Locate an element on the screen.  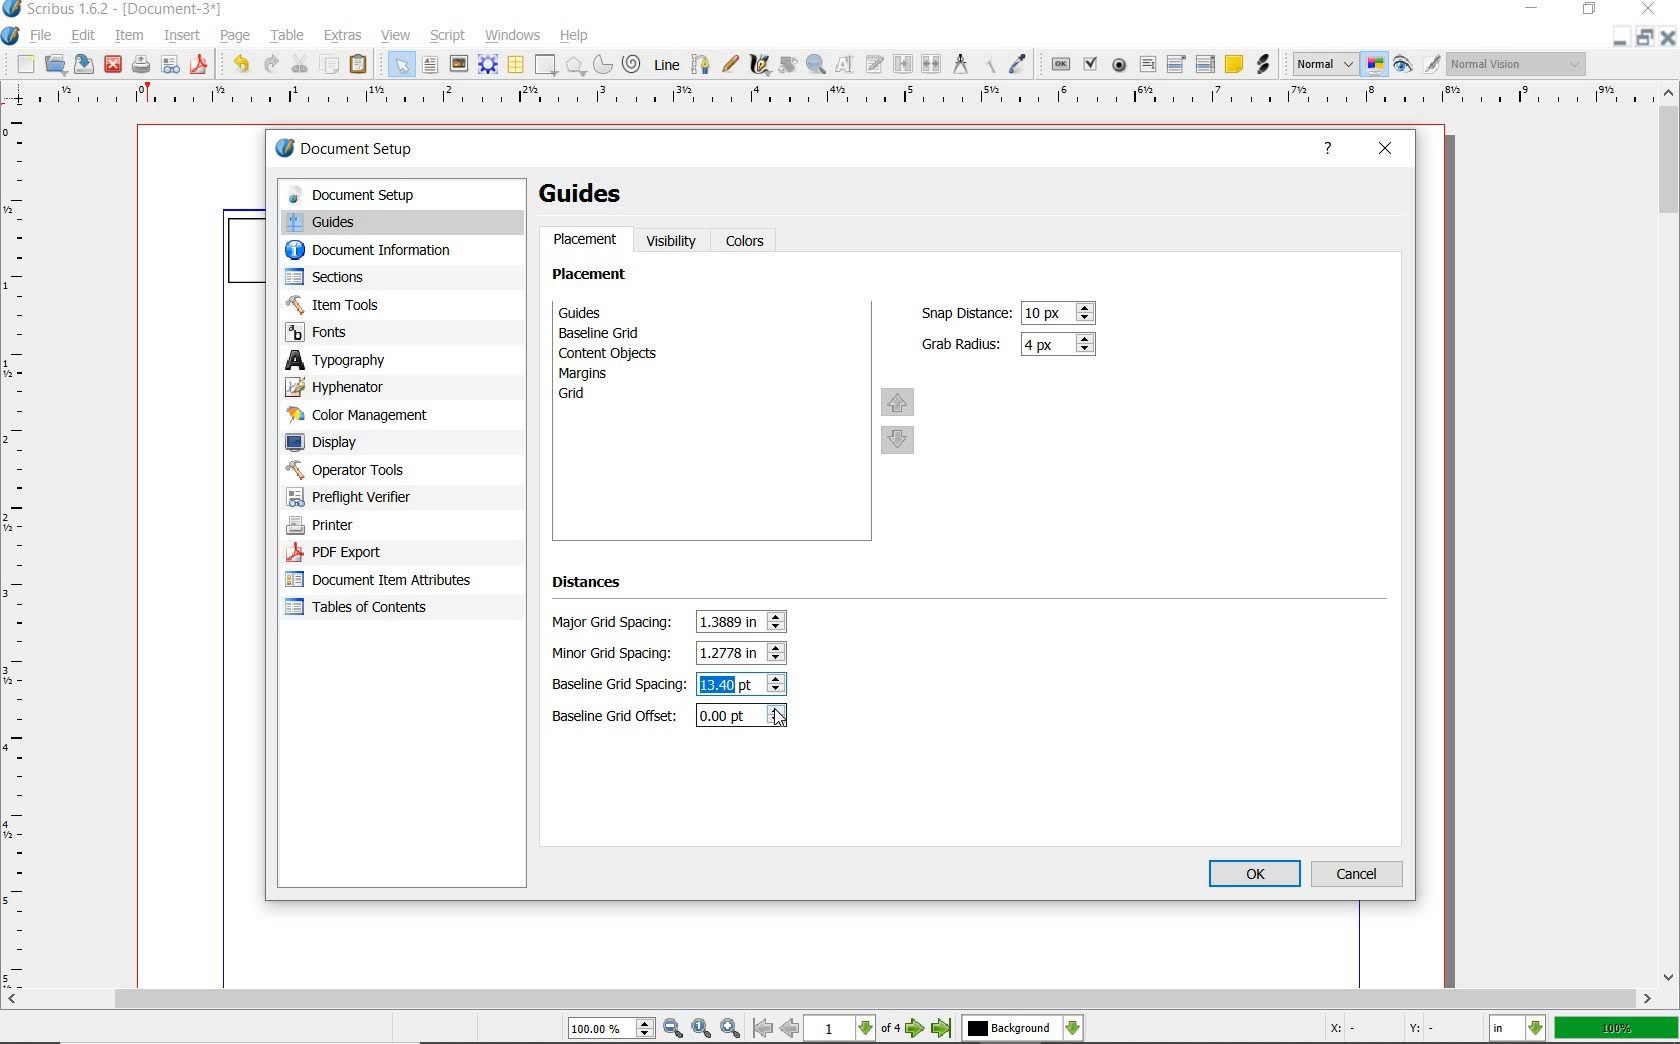
guides is located at coordinates (616, 312).